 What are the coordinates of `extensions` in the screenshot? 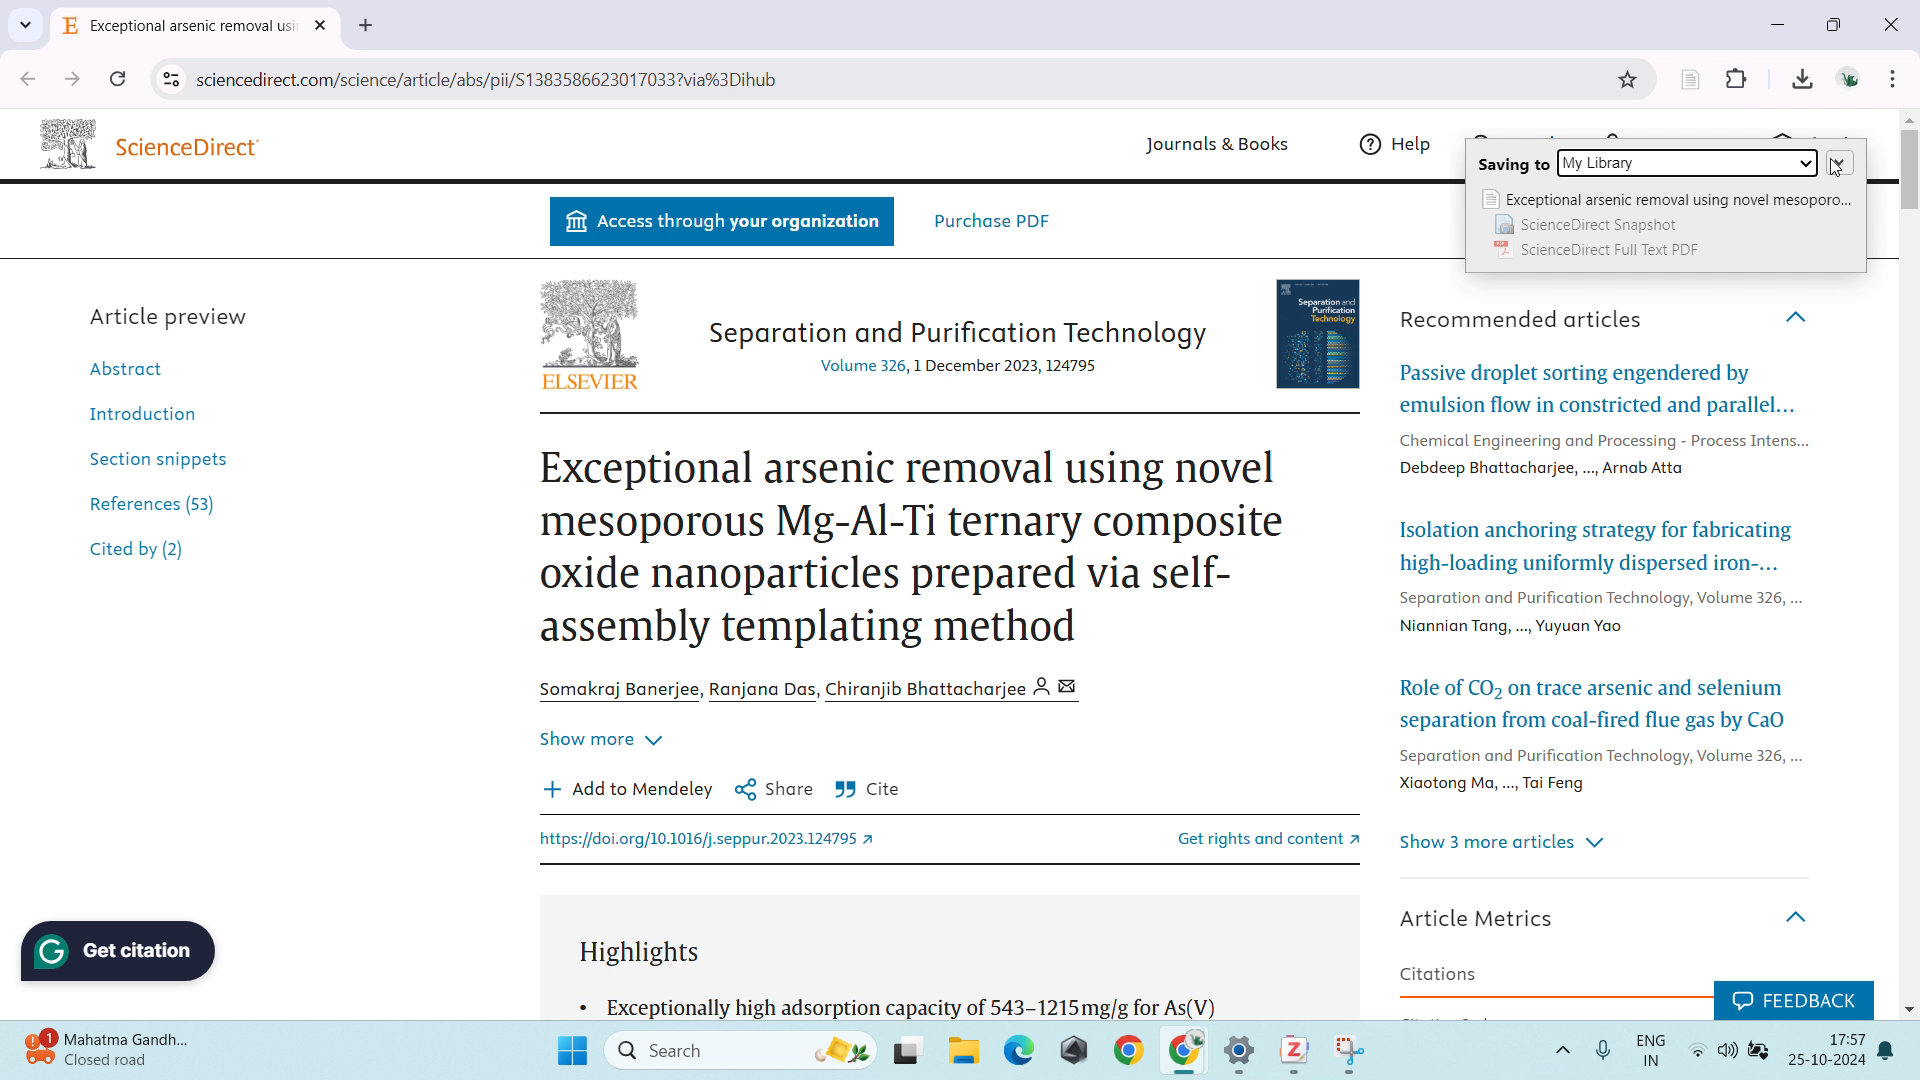 It's located at (1737, 76).